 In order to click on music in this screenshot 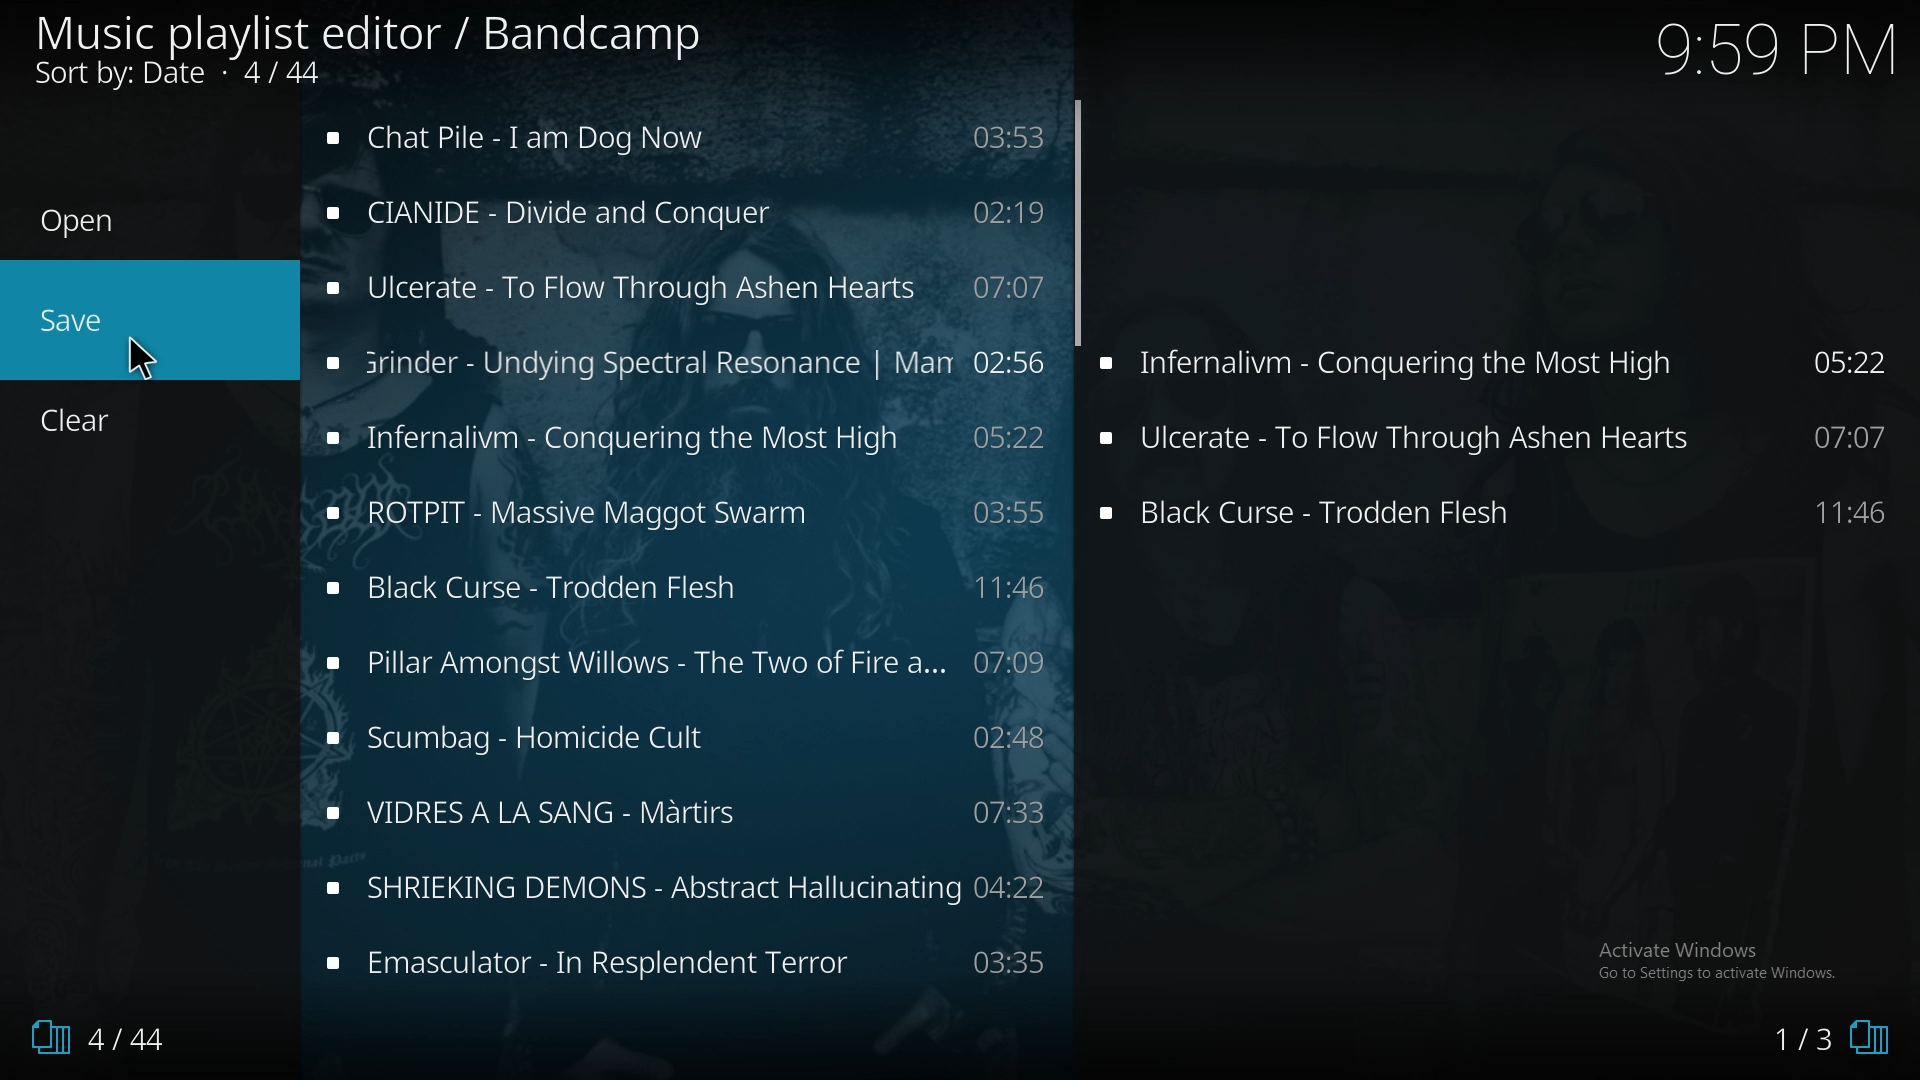, I will do `click(691, 885)`.